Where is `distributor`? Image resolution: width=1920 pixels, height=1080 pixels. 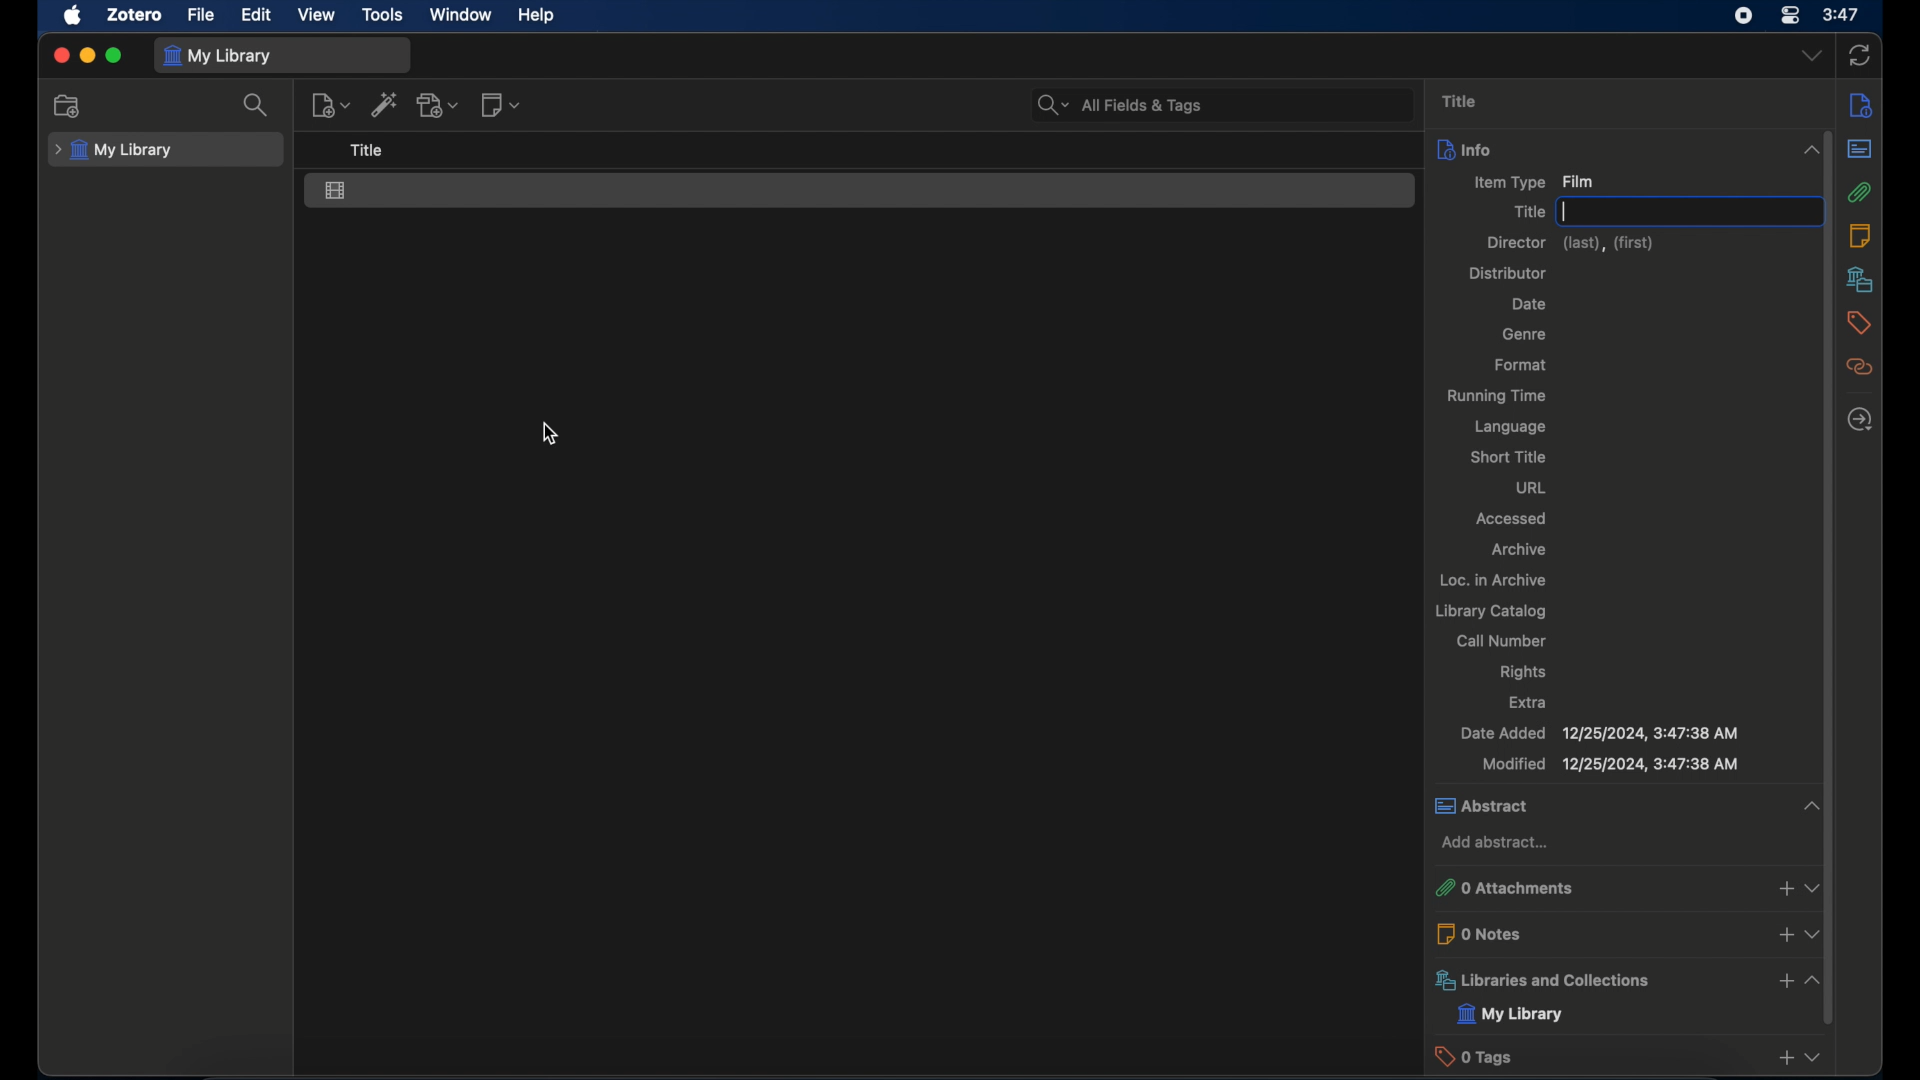 distributor is located at coordinates (1508, 273).